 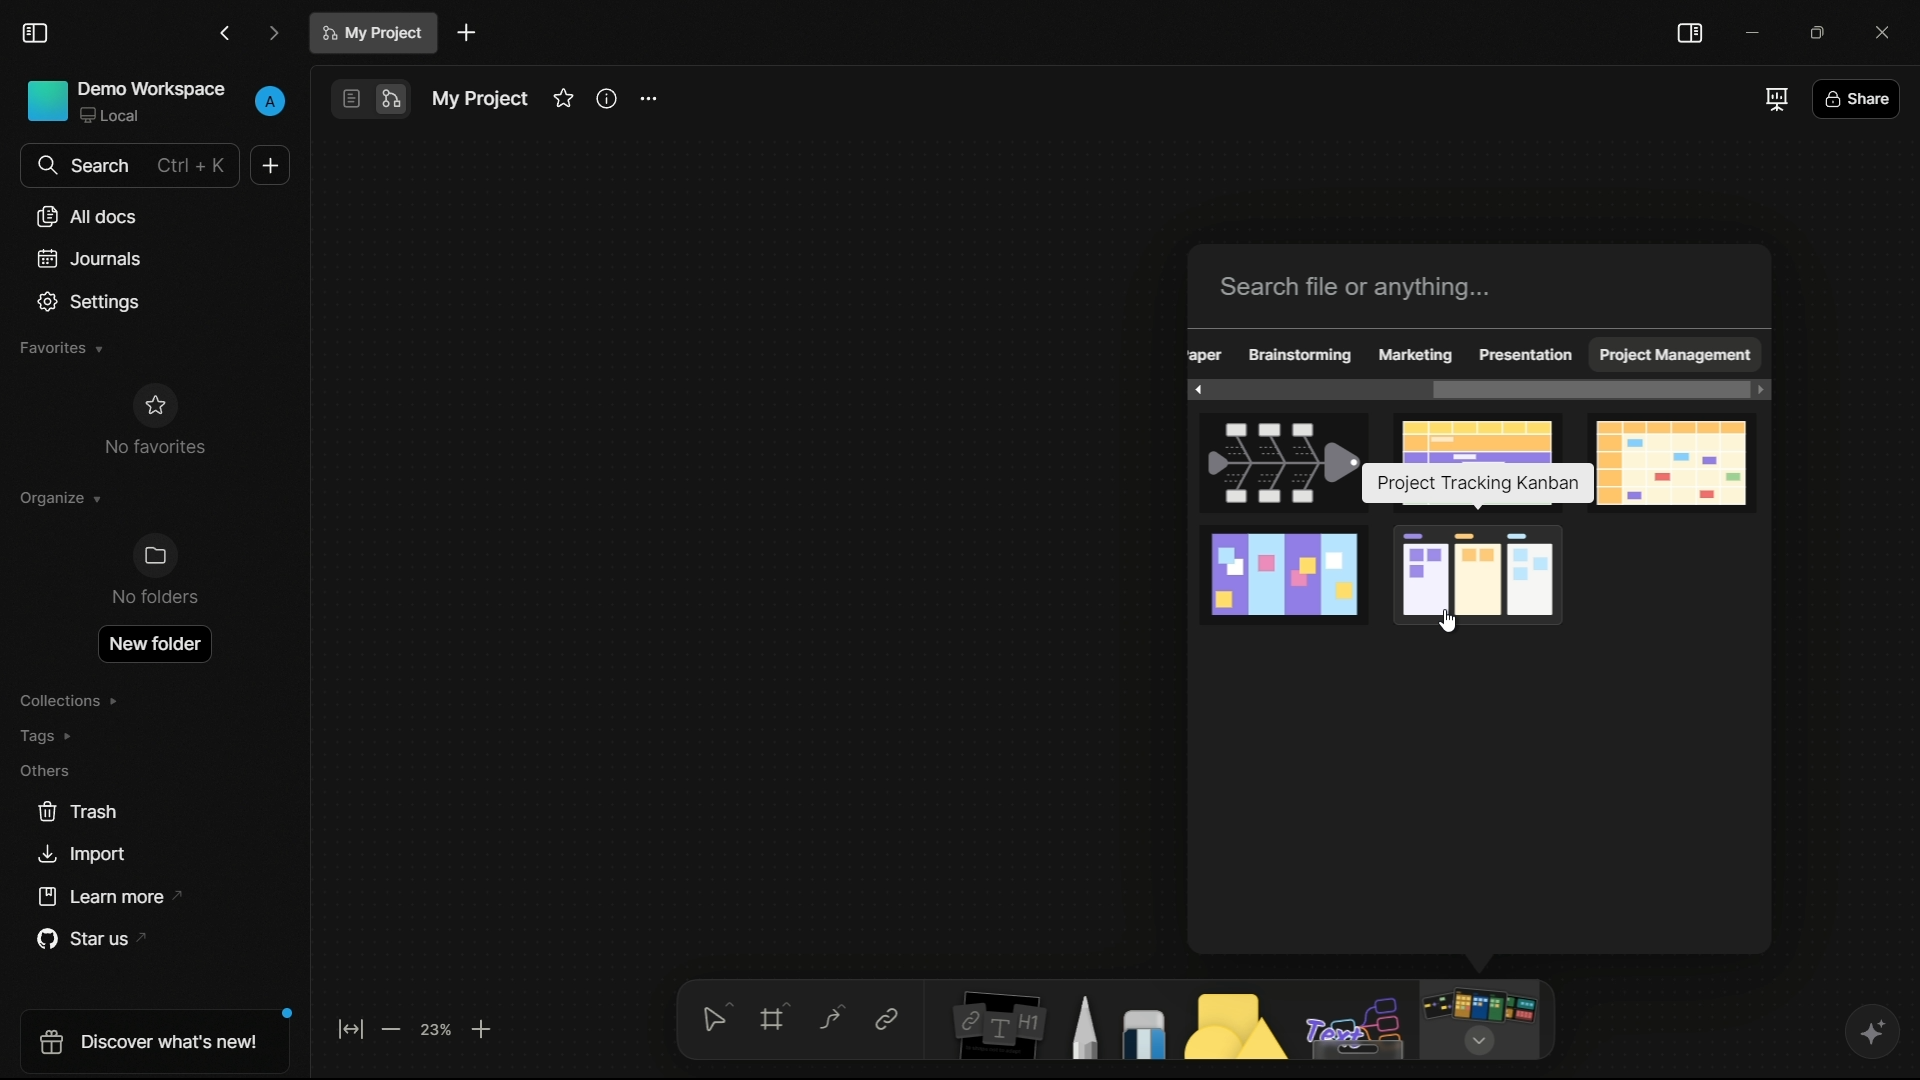 I want to click on settings, so click(x=653, y=99).